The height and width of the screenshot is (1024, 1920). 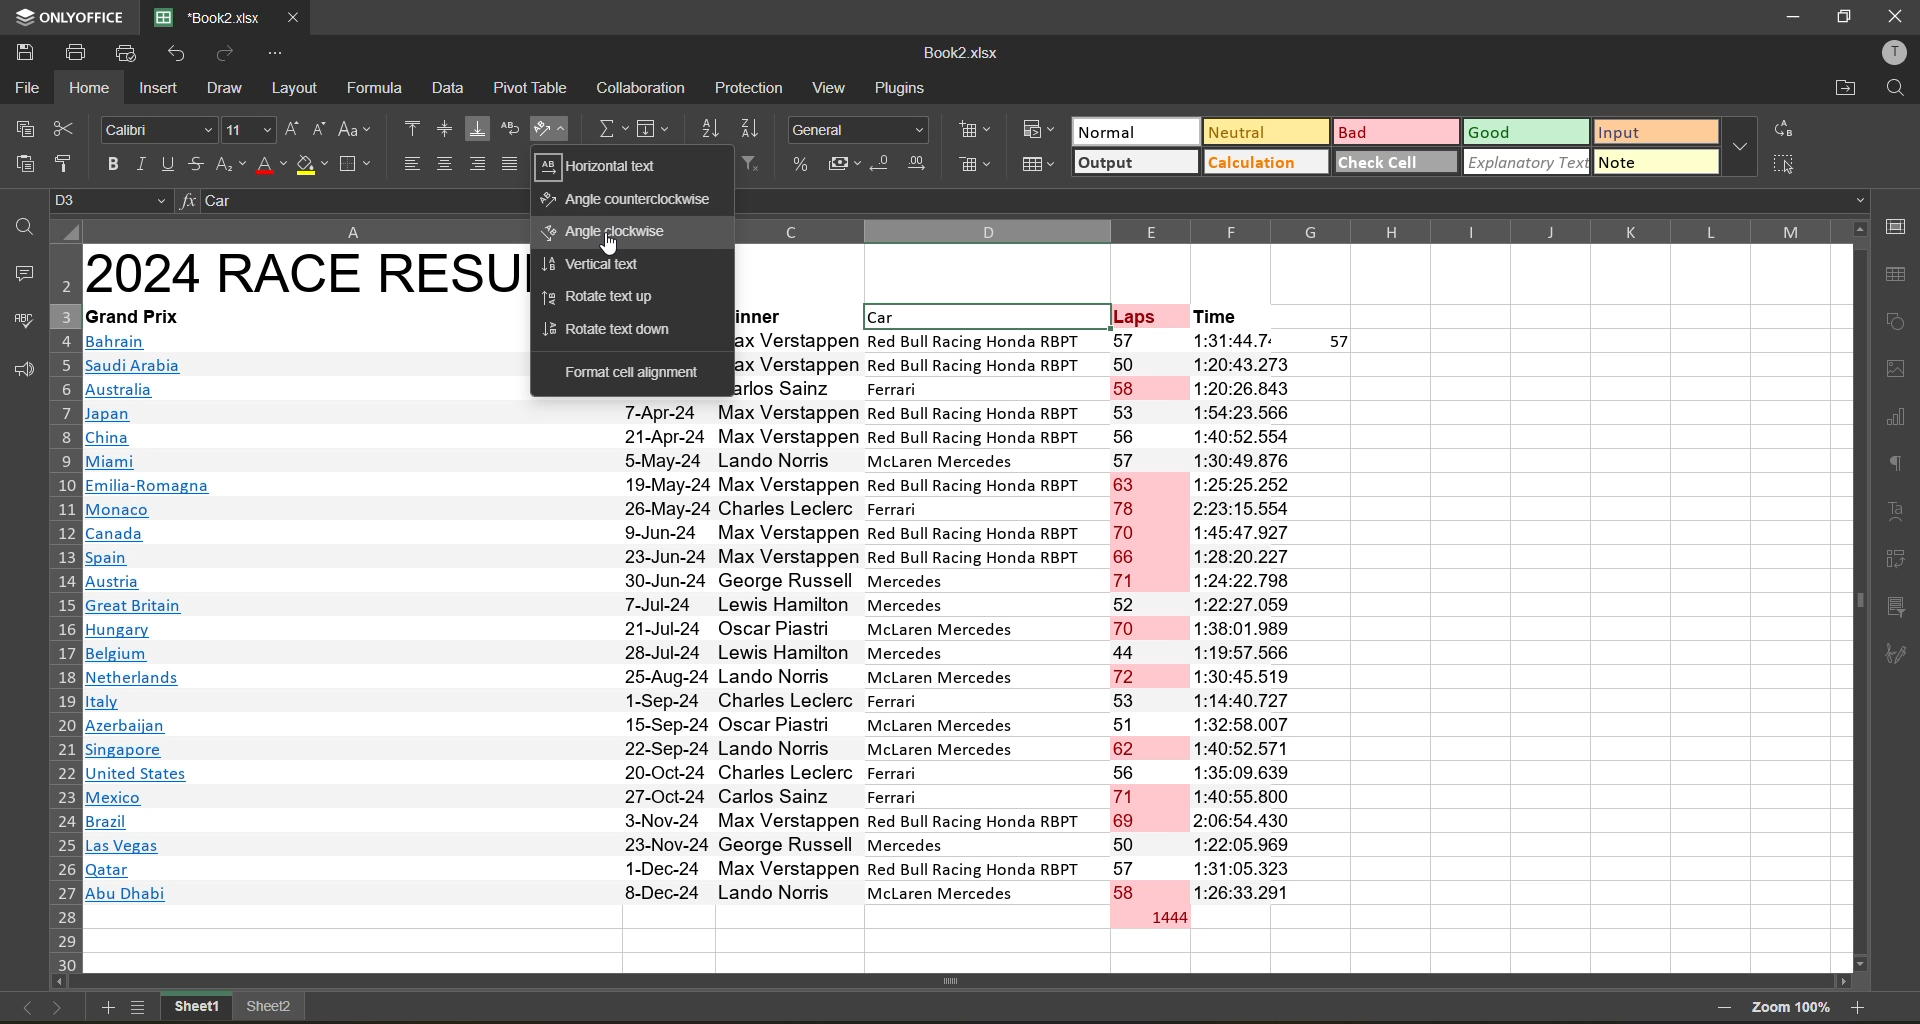 What do you see at coordinates (844, 164) in the screenshot?
I see `accounting` at bounding box center [844, 164].